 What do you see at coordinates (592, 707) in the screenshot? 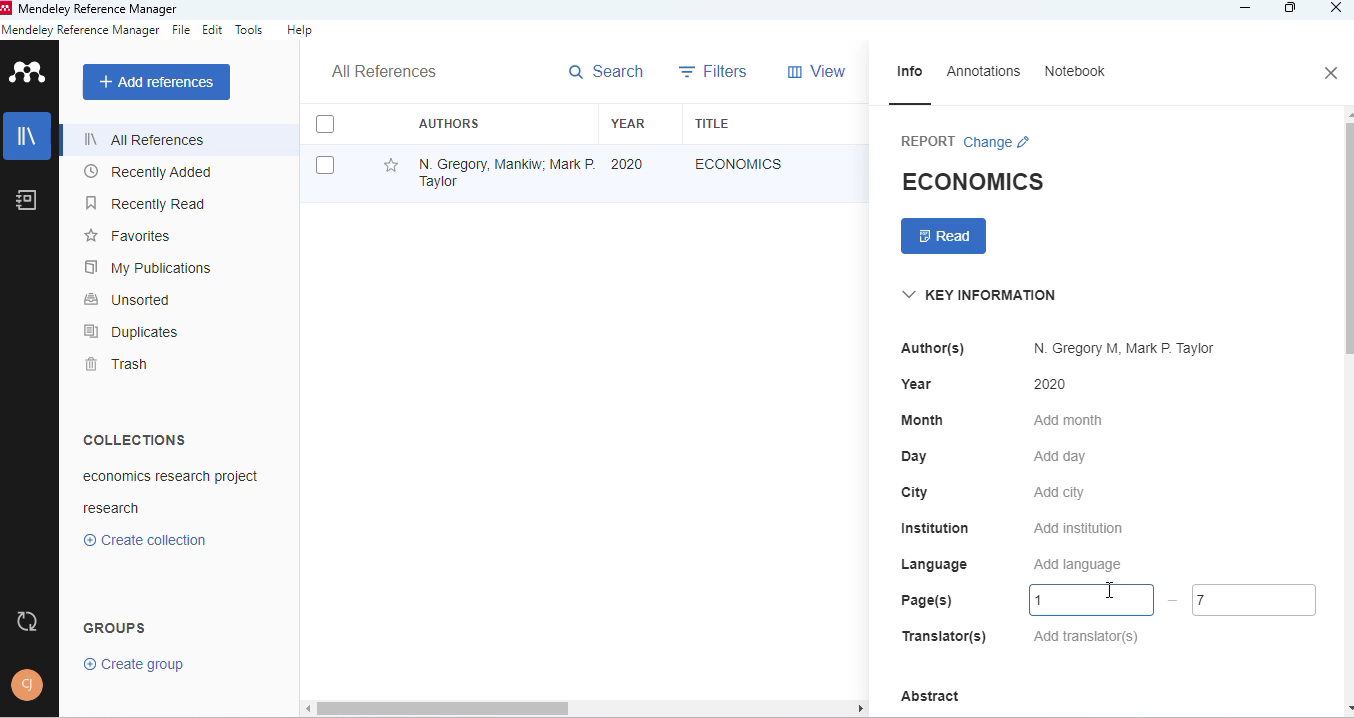
I see `horizontal scroll bar` at bounding box center [592, 707].